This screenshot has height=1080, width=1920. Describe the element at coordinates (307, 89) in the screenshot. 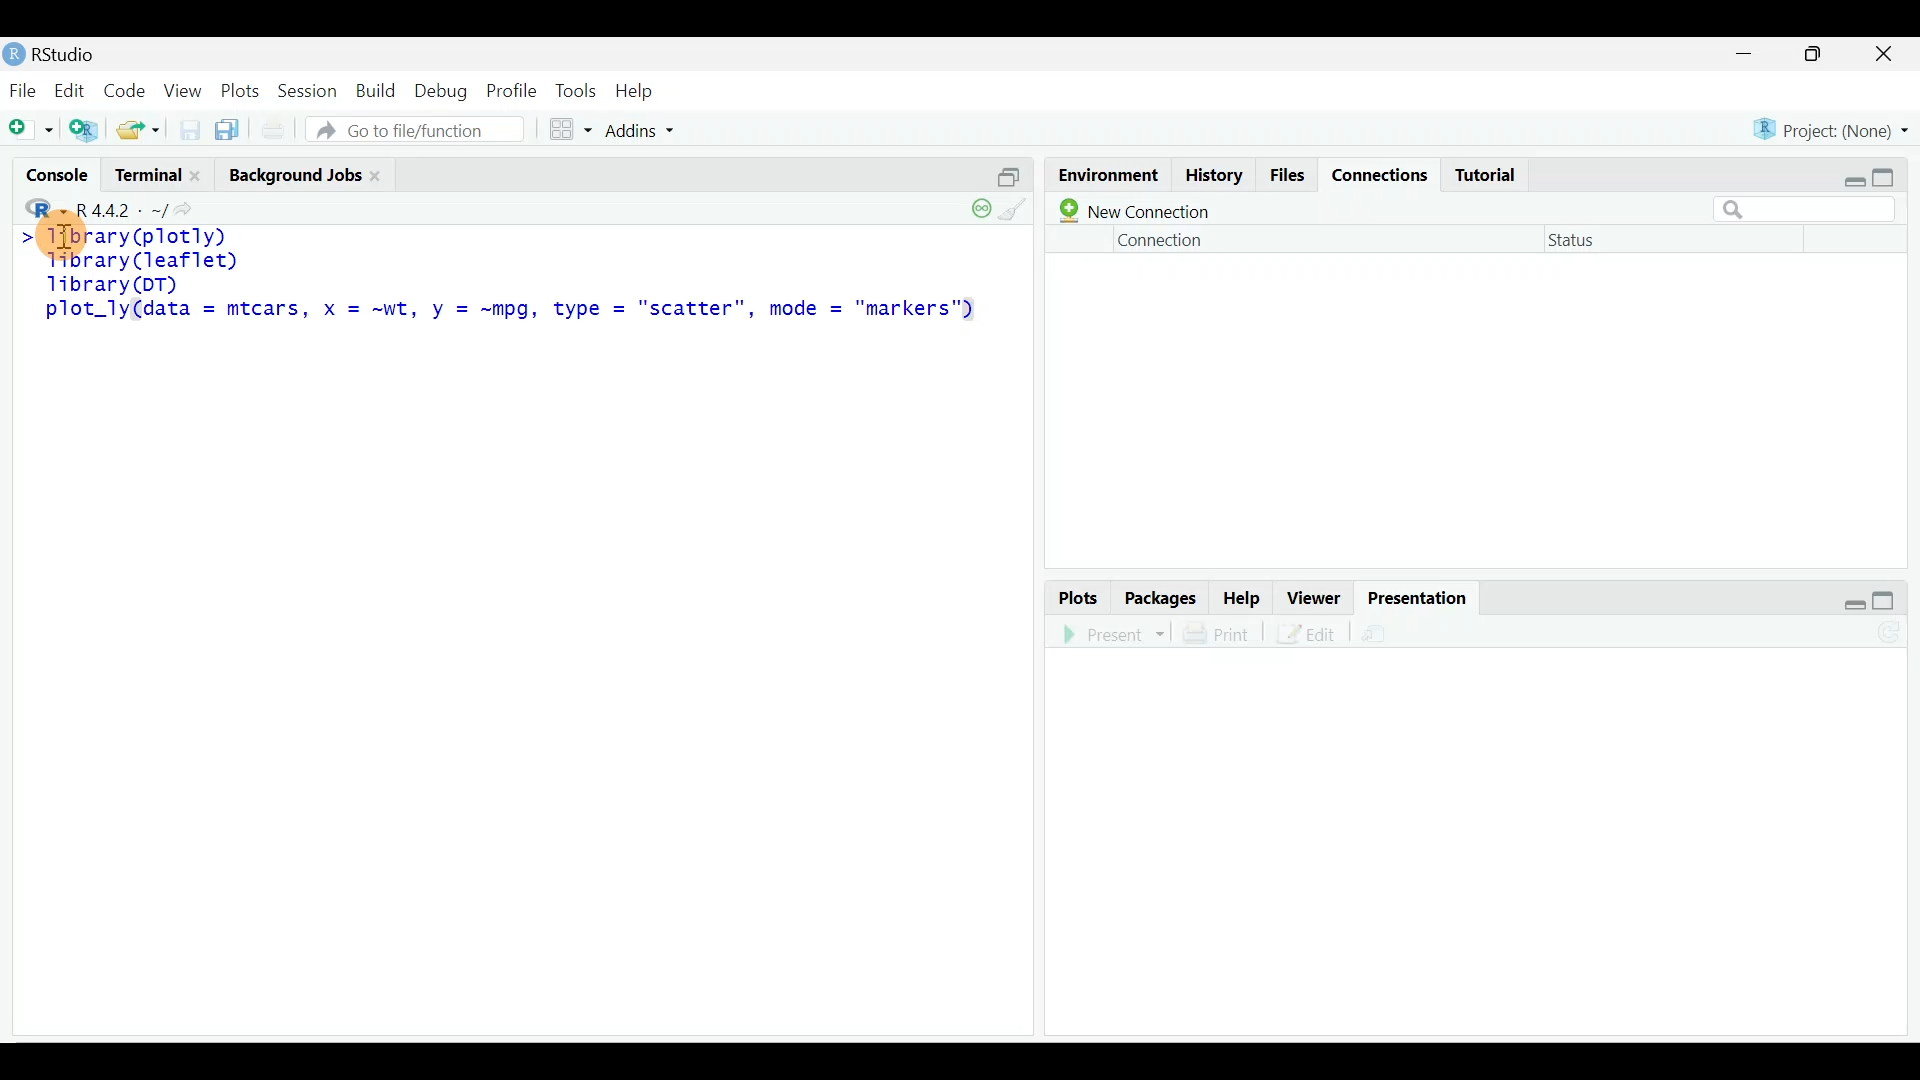

I see `Session` at that location.